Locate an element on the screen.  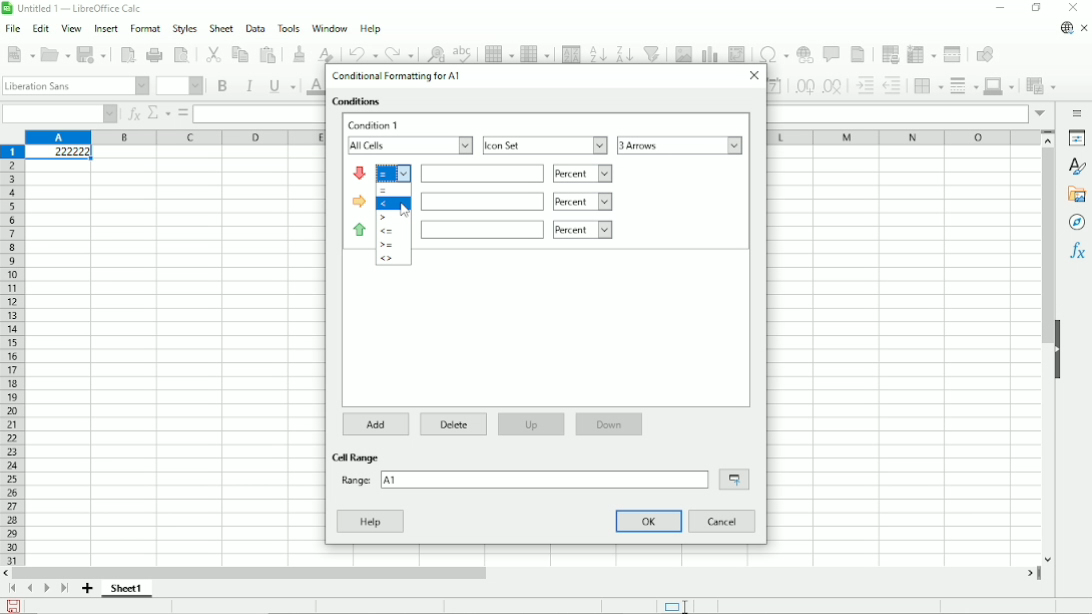
Row is located at coordinates (498, 51).